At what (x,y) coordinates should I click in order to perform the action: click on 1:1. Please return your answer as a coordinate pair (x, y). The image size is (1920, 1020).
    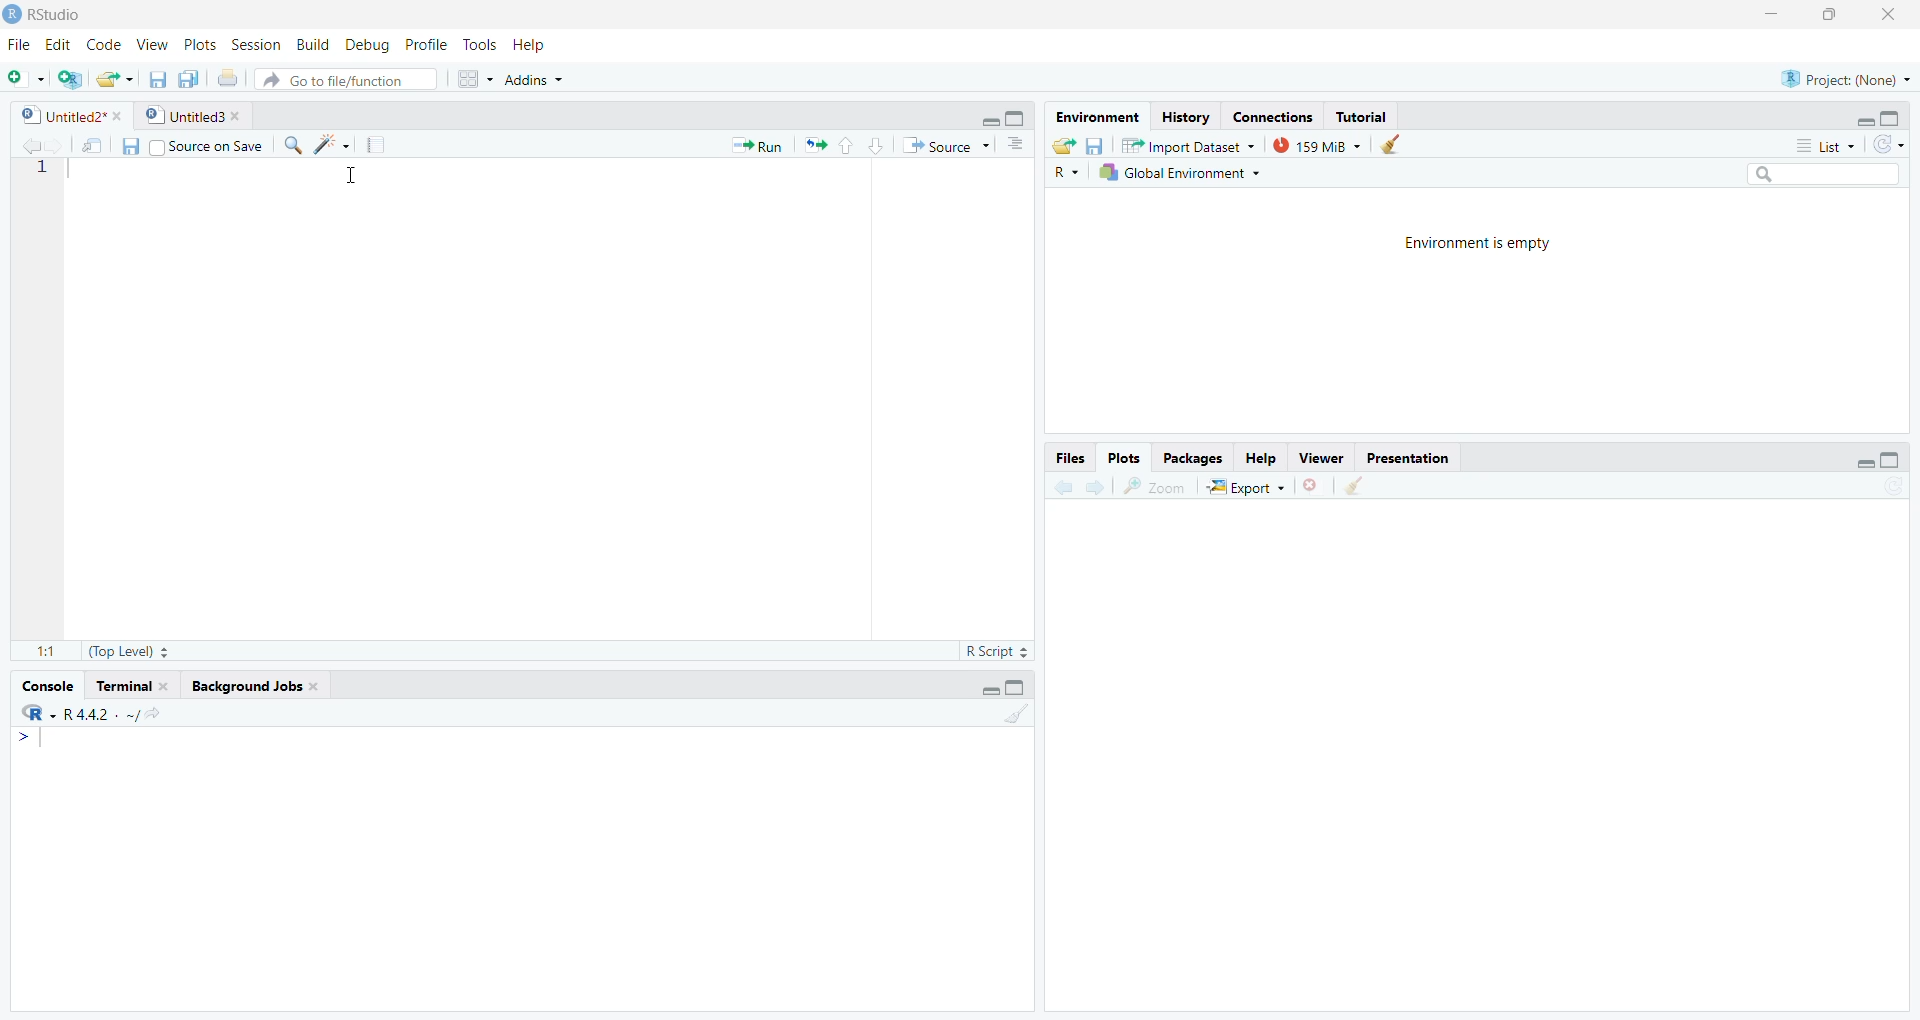
    Looking at the image, I should click on (48, 654).